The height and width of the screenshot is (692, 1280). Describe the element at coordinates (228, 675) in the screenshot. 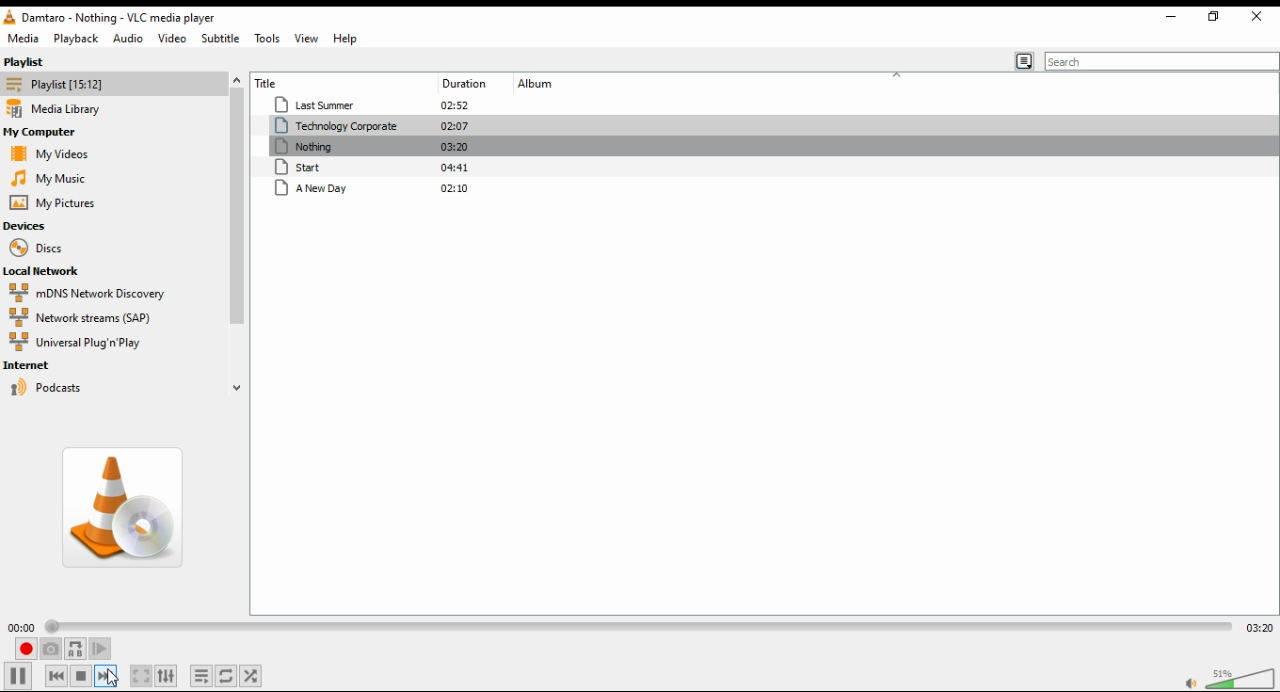

I see `select between loop all, loop one, and no loop` at that location.